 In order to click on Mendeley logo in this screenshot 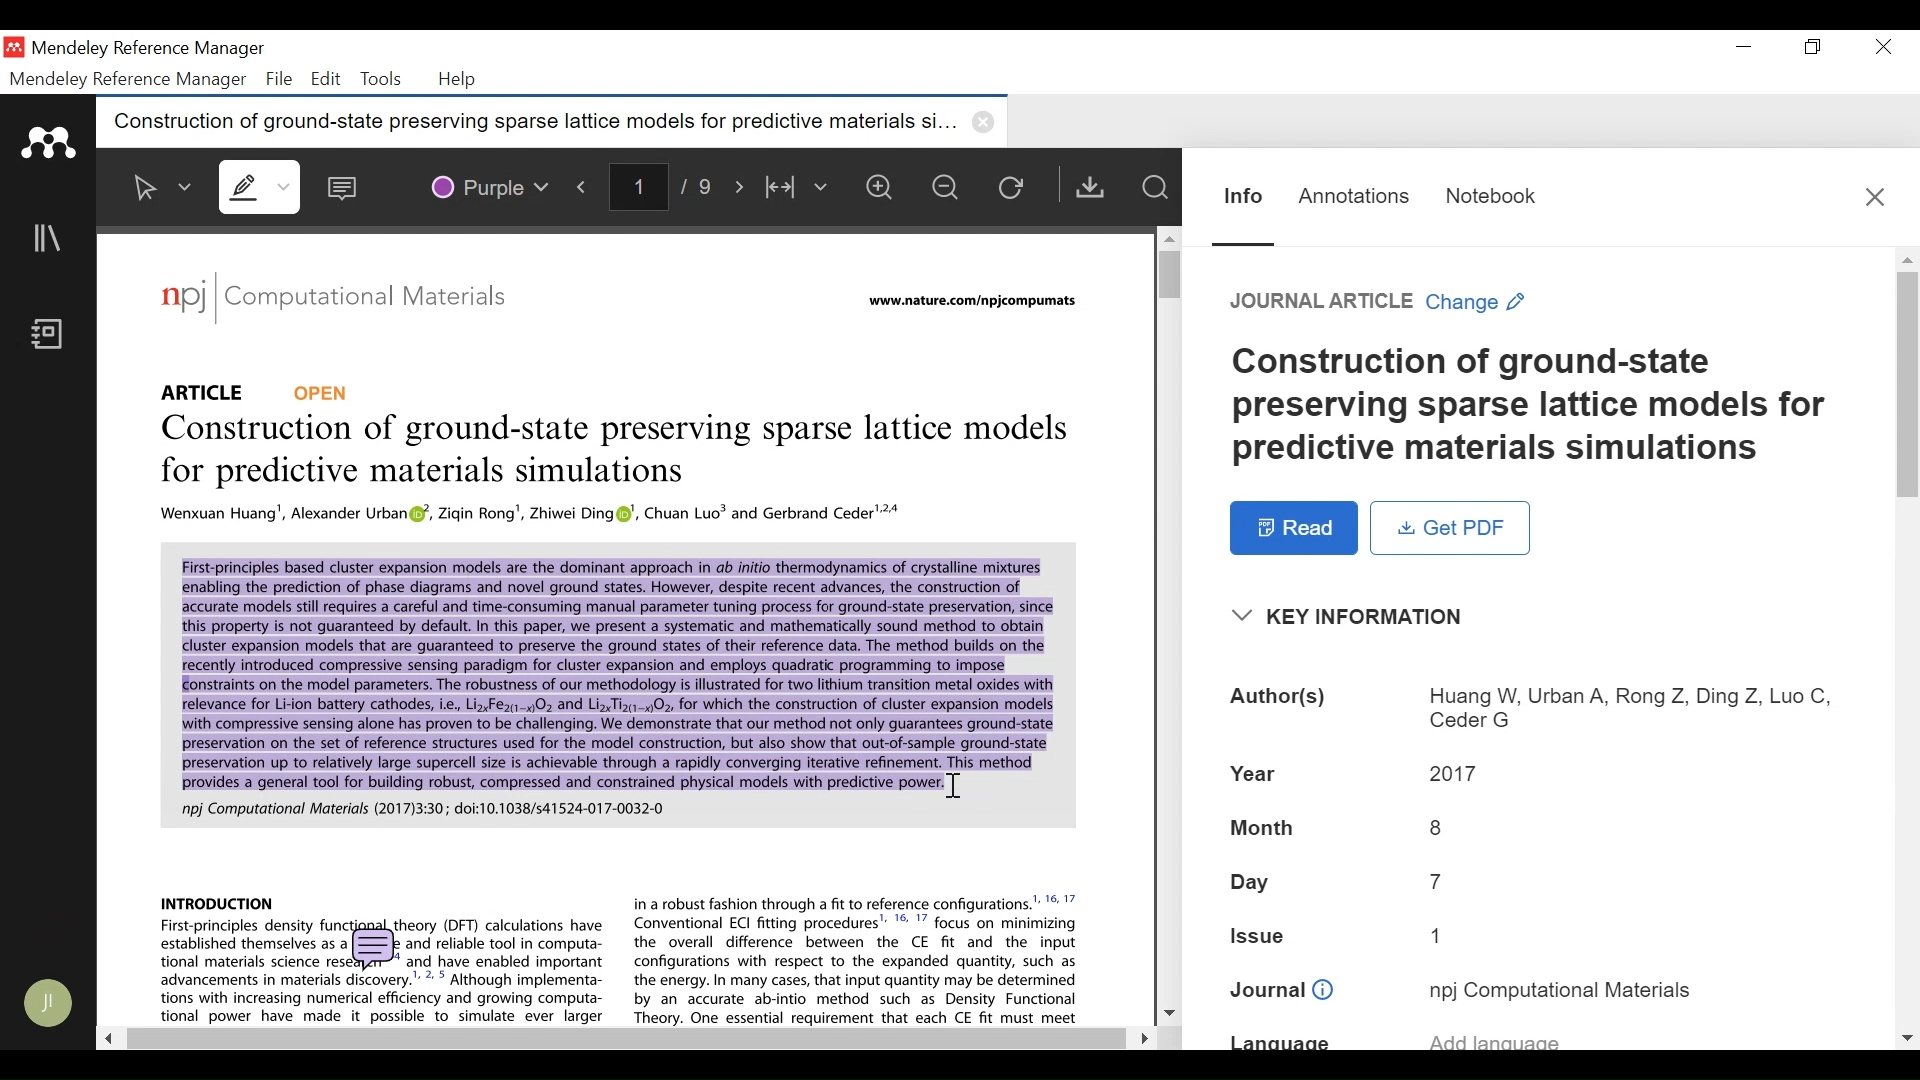, I will do `click(52, 143)`.